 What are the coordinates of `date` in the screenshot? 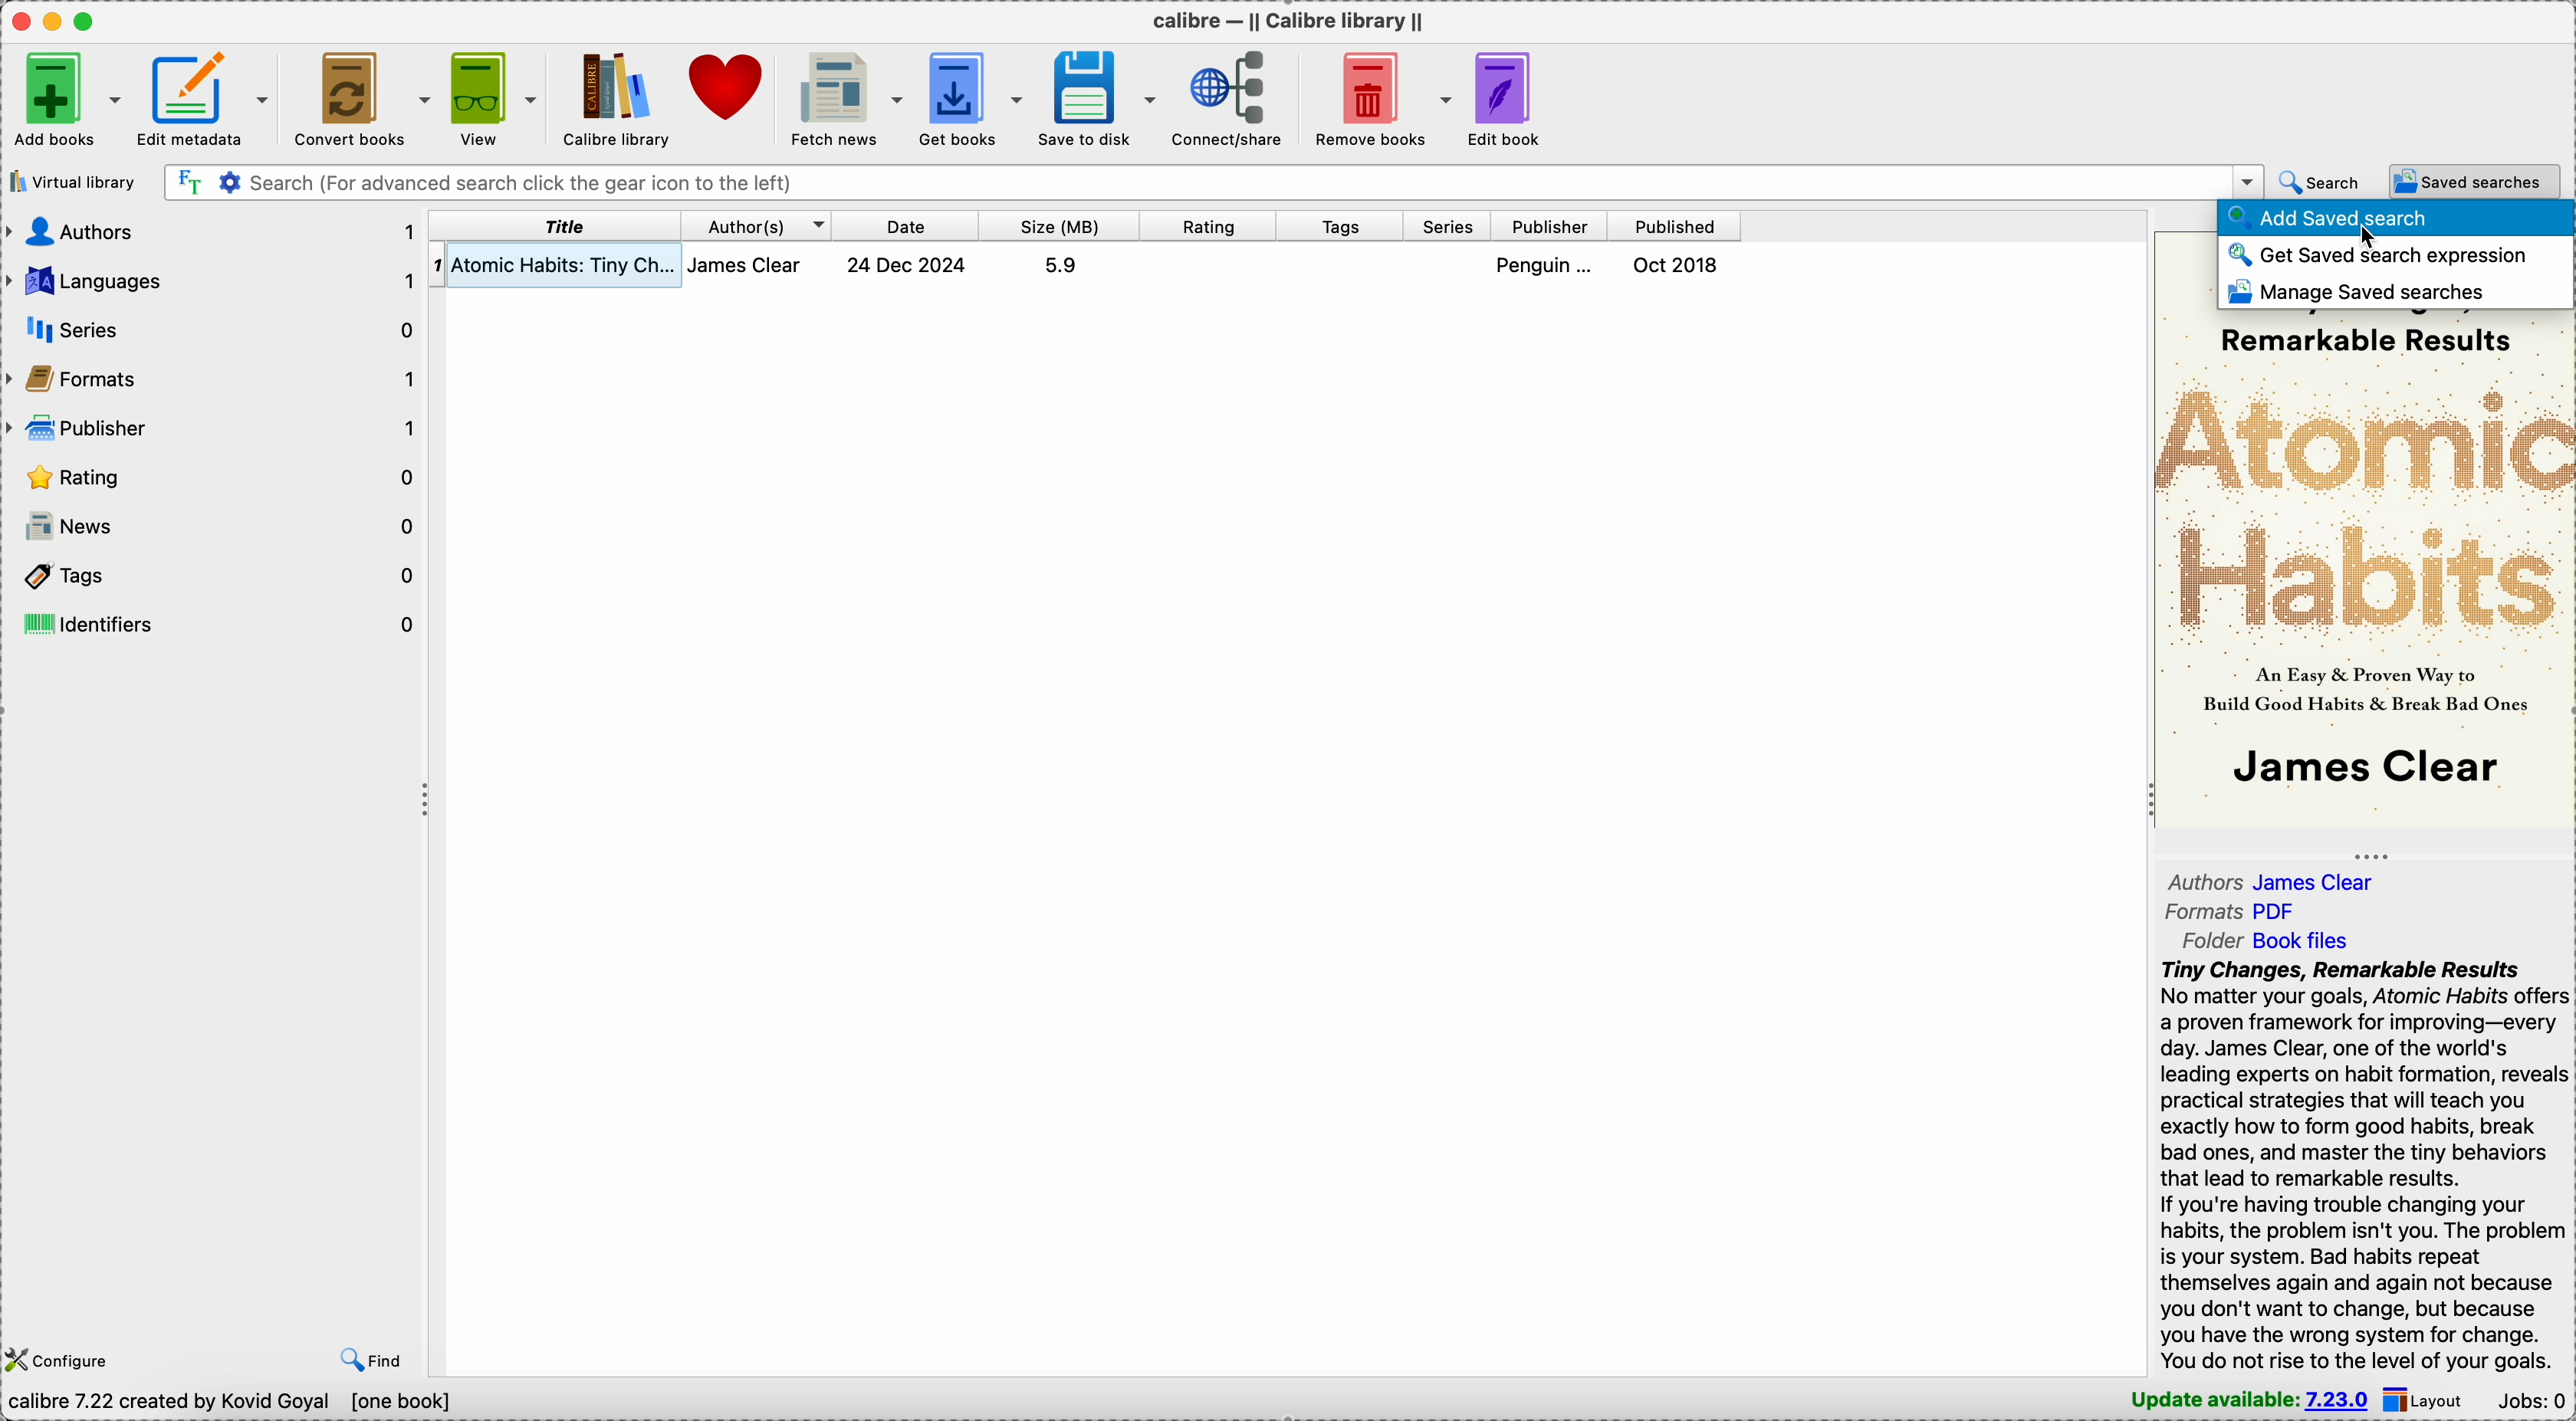 It's located at (907, 225).